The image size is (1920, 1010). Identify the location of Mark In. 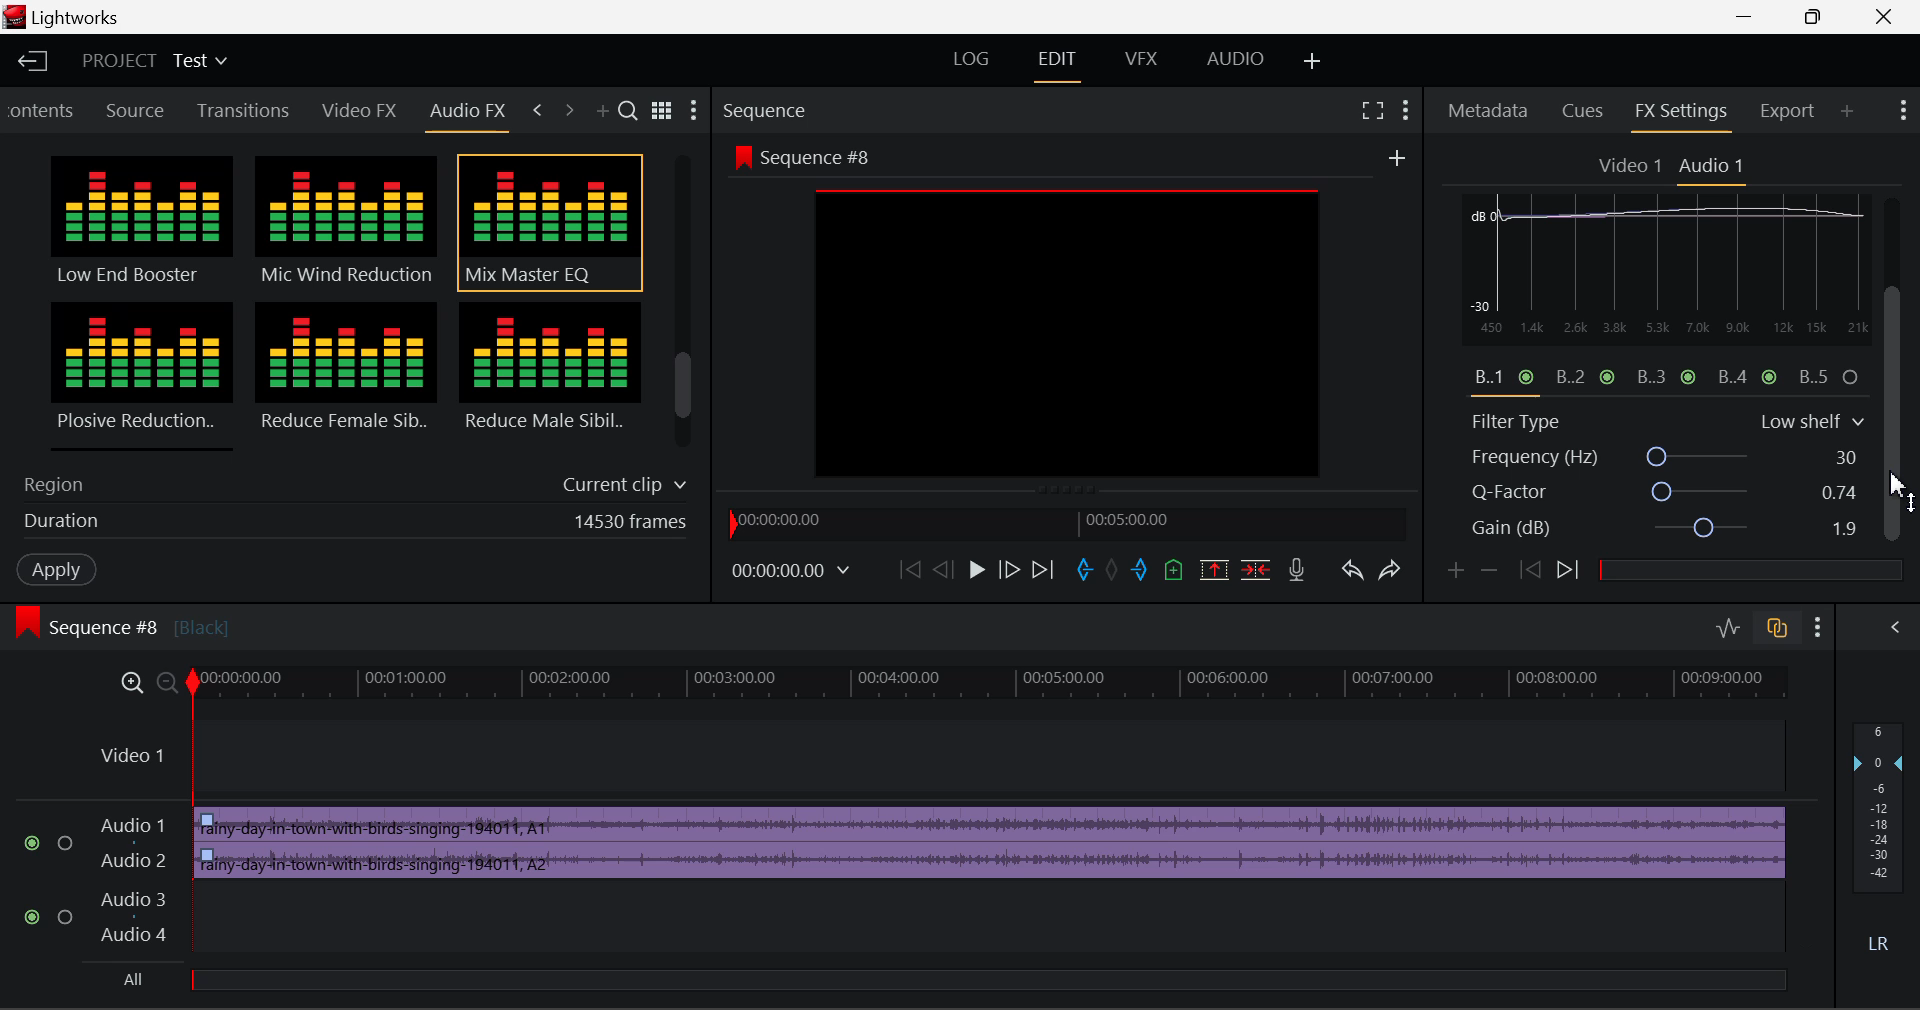
(1088, 571).